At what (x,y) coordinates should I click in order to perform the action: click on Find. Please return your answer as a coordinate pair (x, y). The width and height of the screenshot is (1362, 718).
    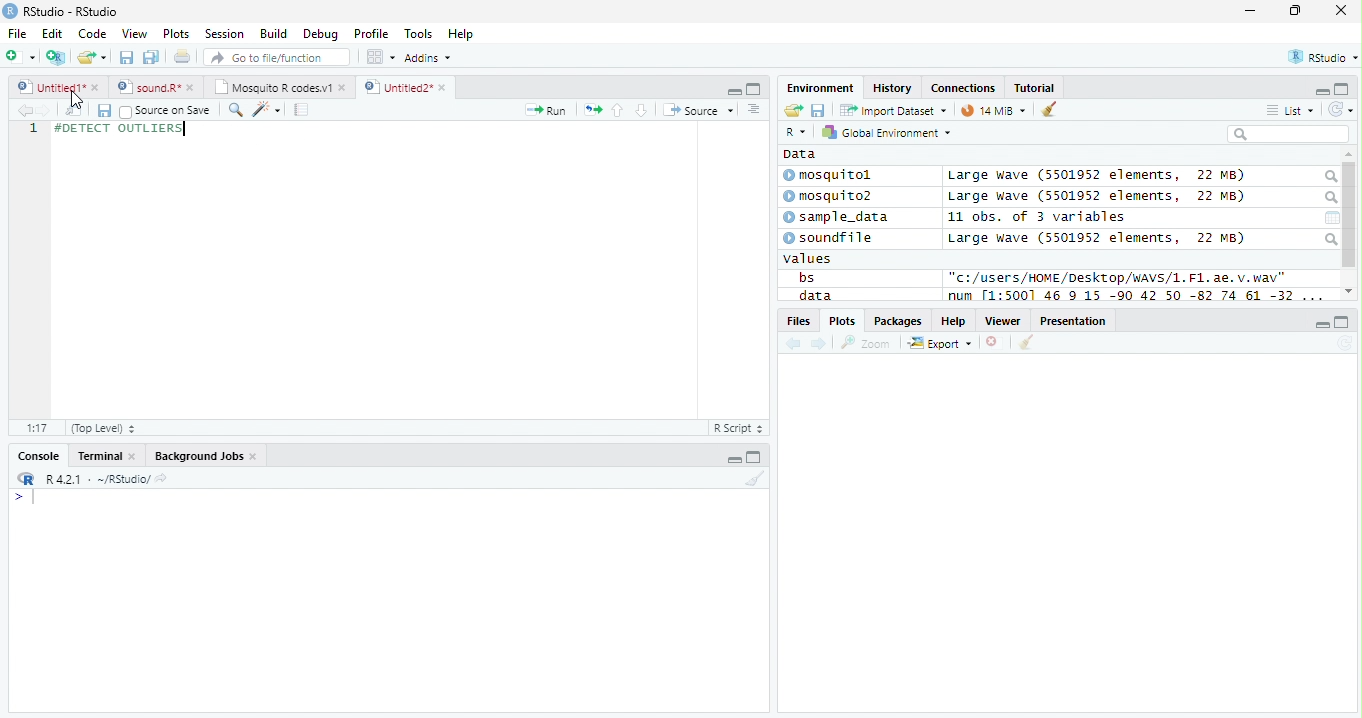
    Looking at the image, I should click on (235, 110).